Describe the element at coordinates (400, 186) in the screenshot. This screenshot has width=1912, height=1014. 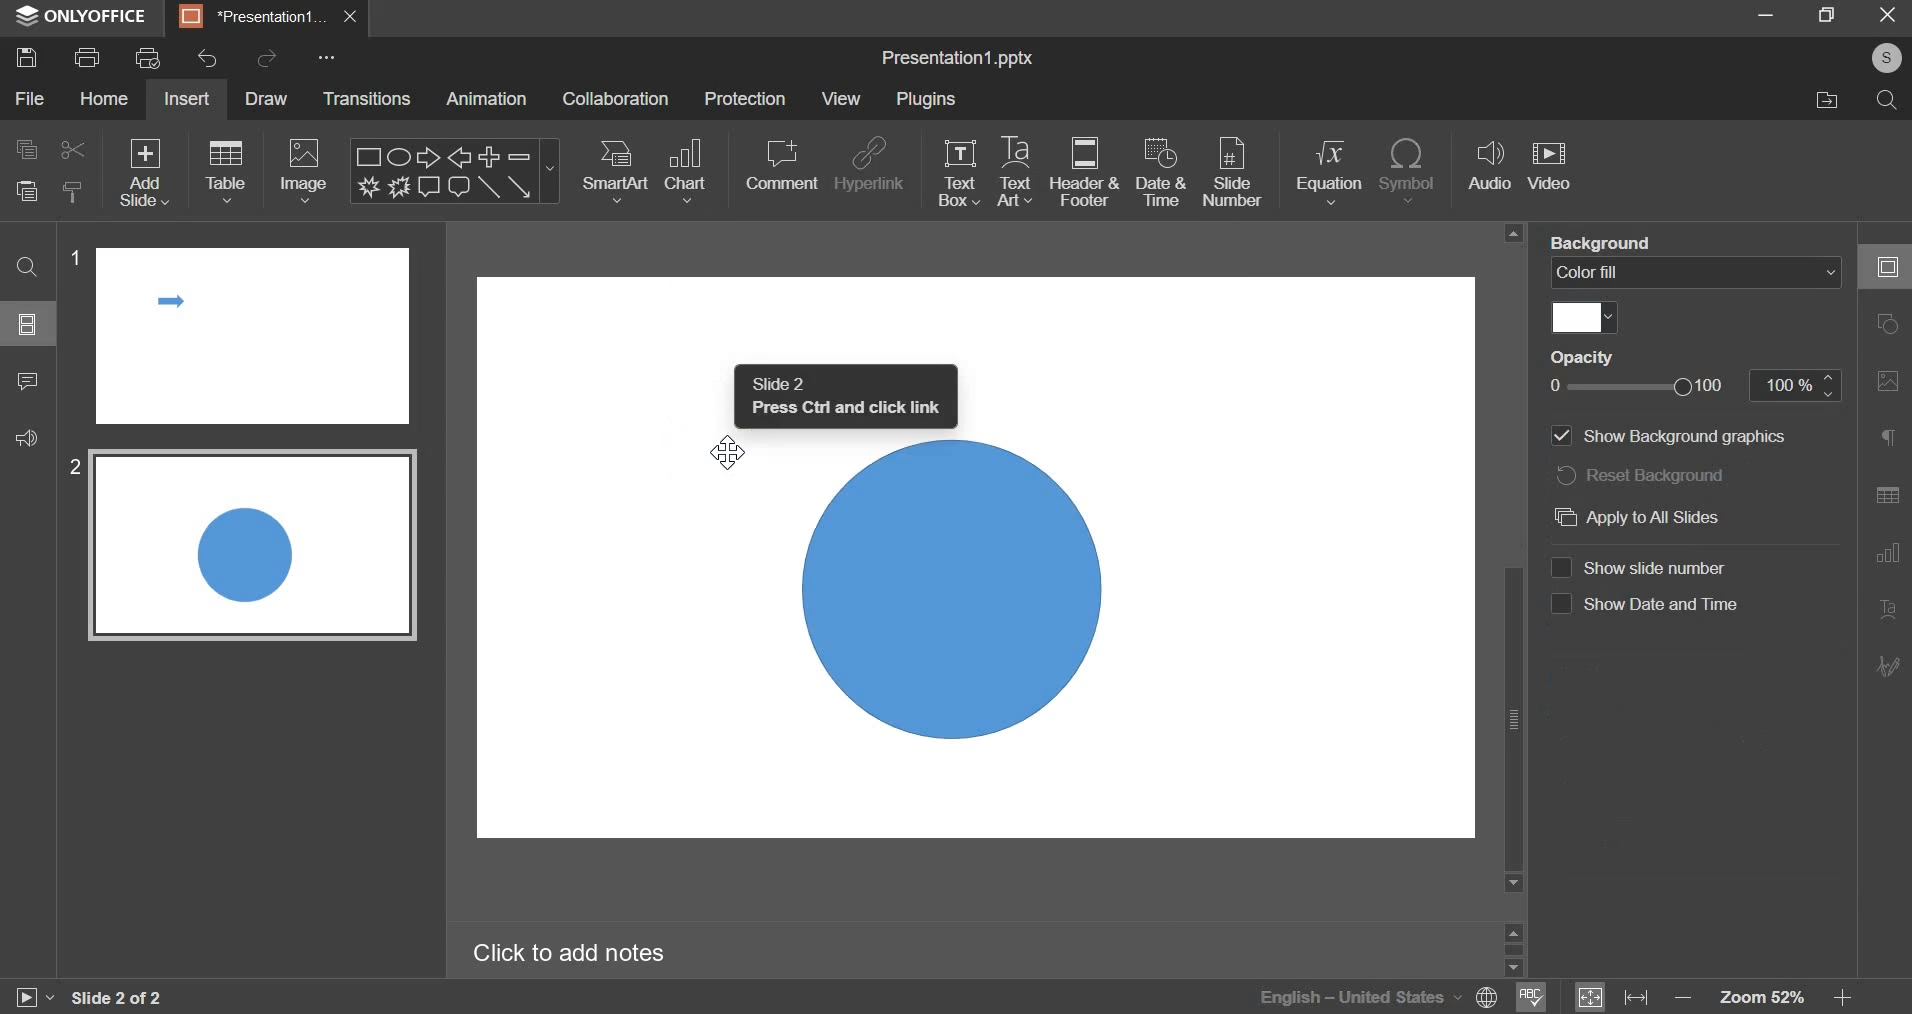
I see `Explosion 2` at that location.